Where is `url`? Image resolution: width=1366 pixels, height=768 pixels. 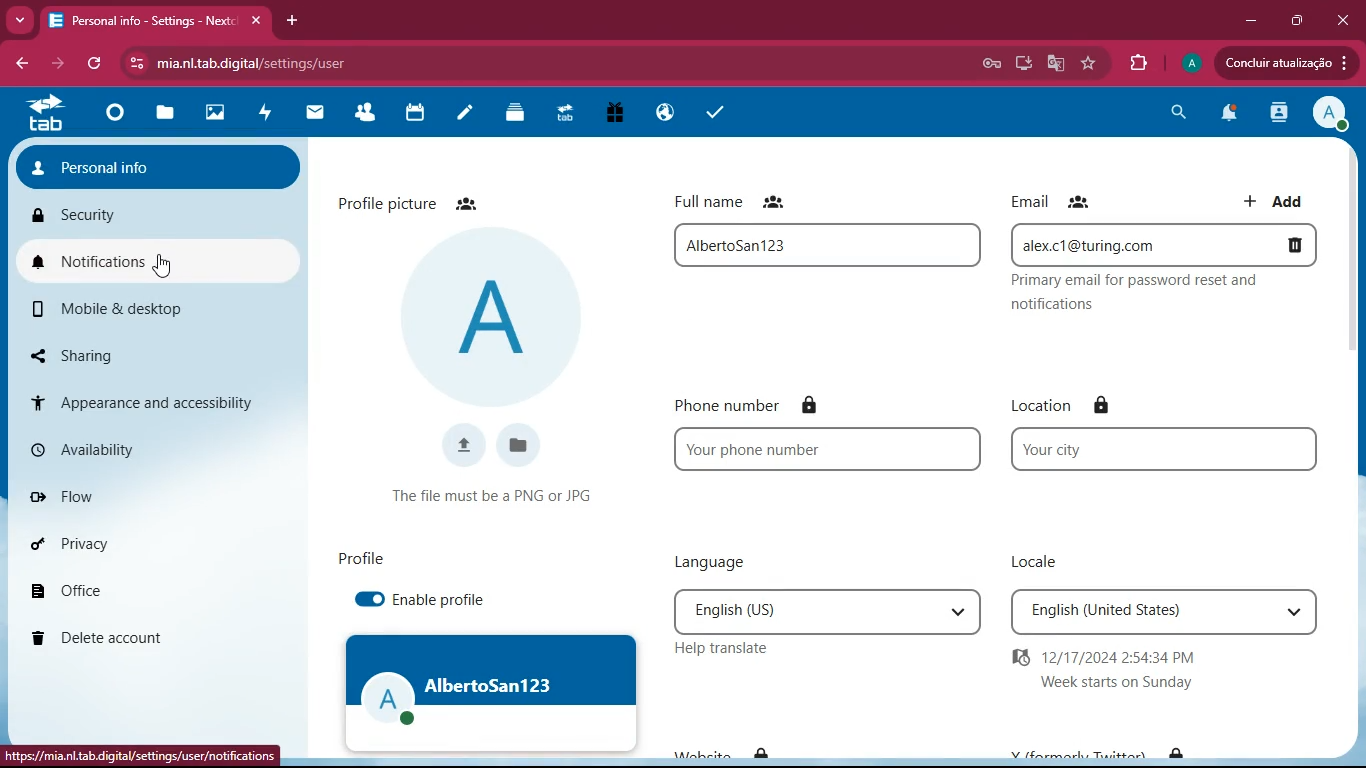 url is located at coordinates (143, 758).